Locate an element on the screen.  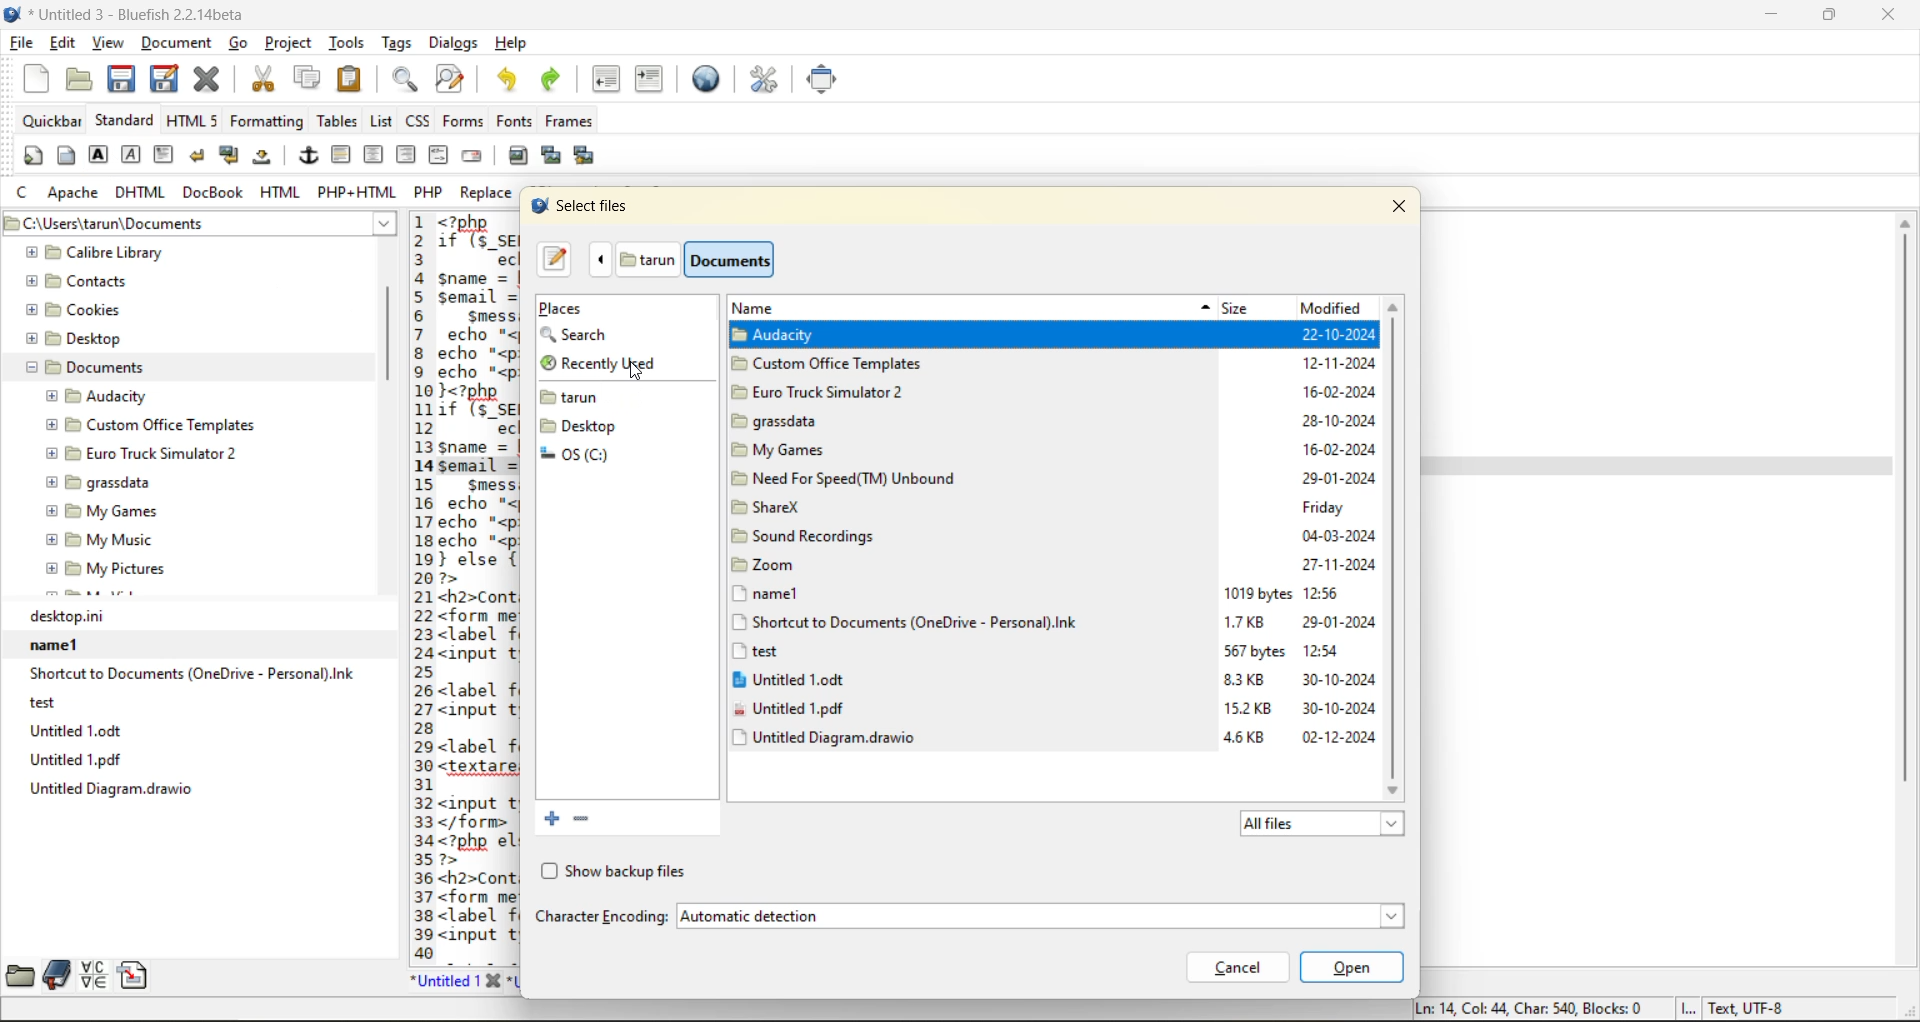
insert thumbnail is located at coordinates (552, 158).